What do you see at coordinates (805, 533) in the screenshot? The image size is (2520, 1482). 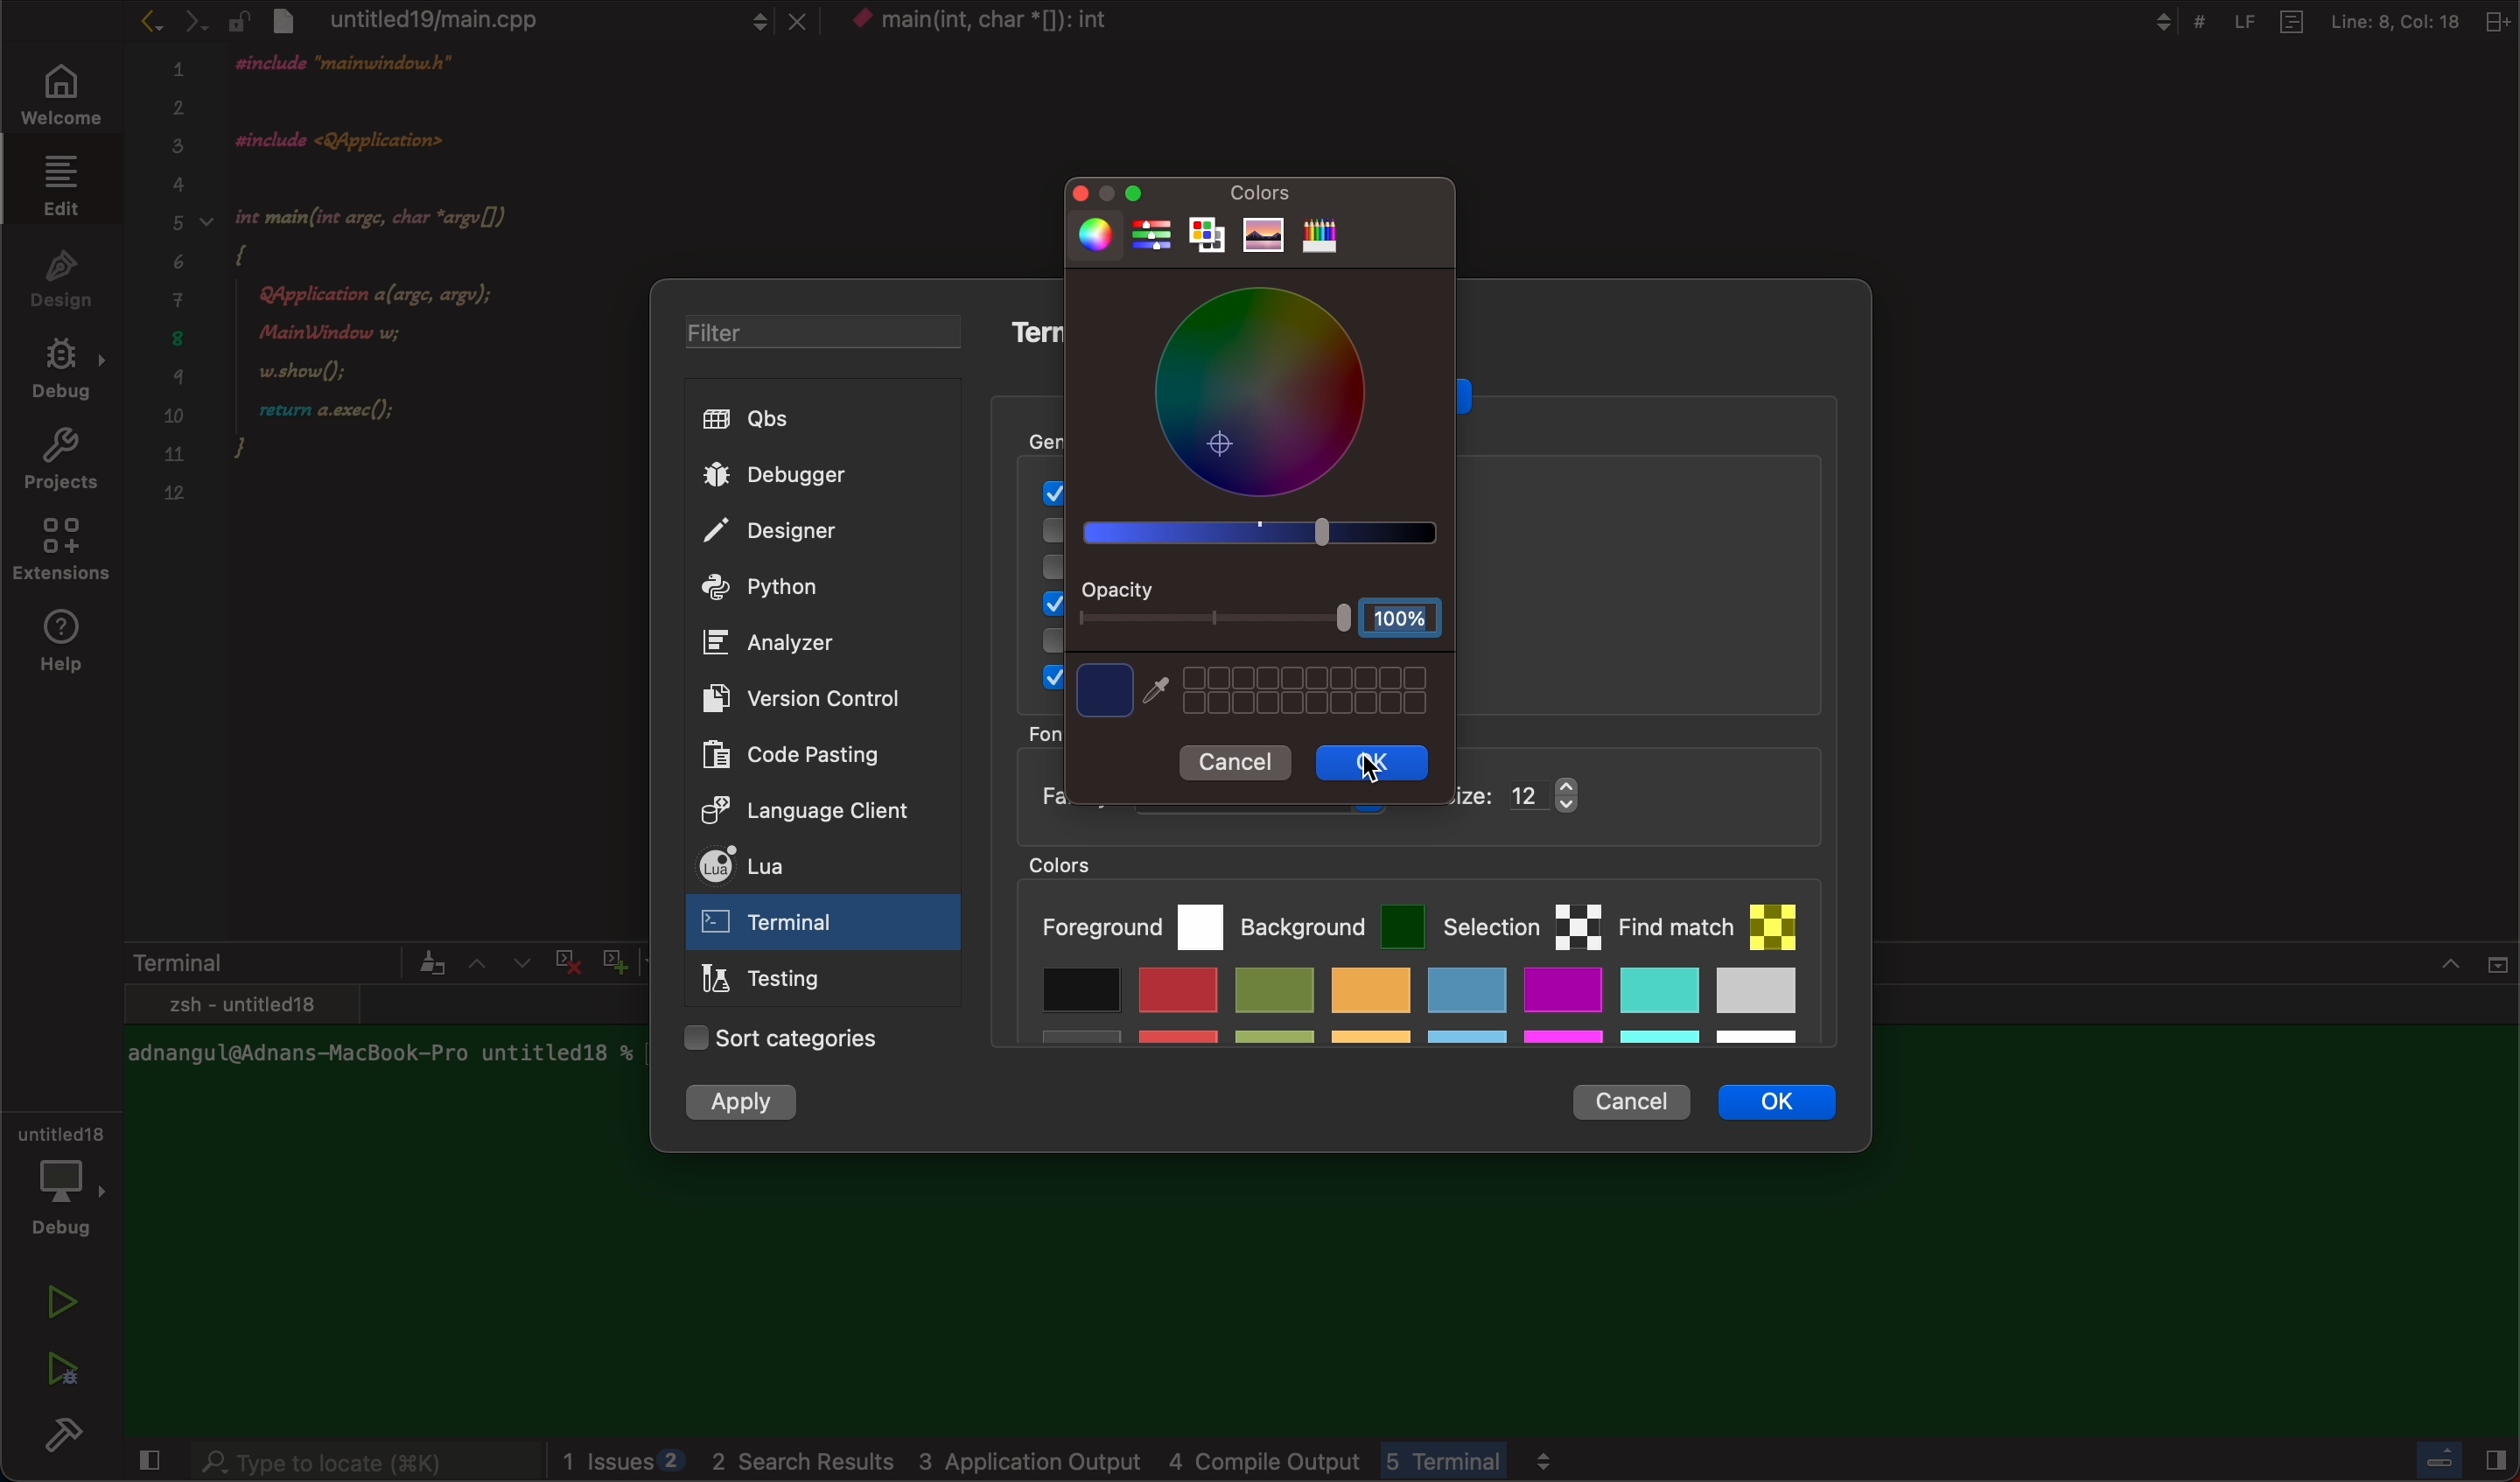 I see `designer` at bounding box center [805, 533].